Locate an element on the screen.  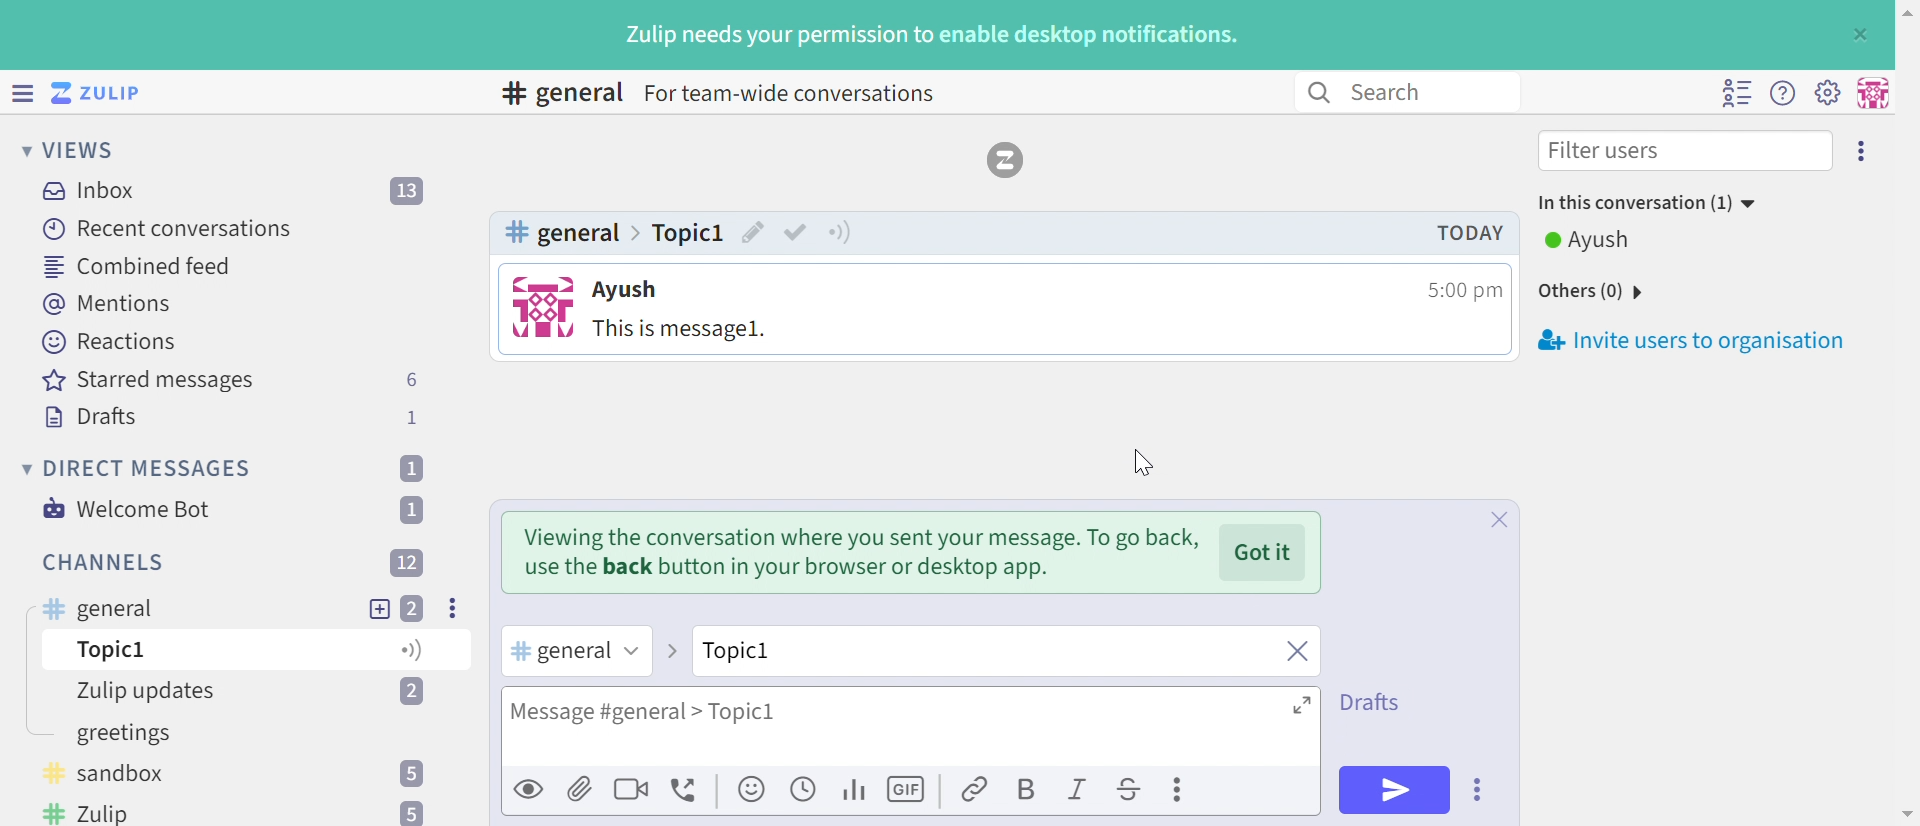
move down is located at coordinates (1907, 814).